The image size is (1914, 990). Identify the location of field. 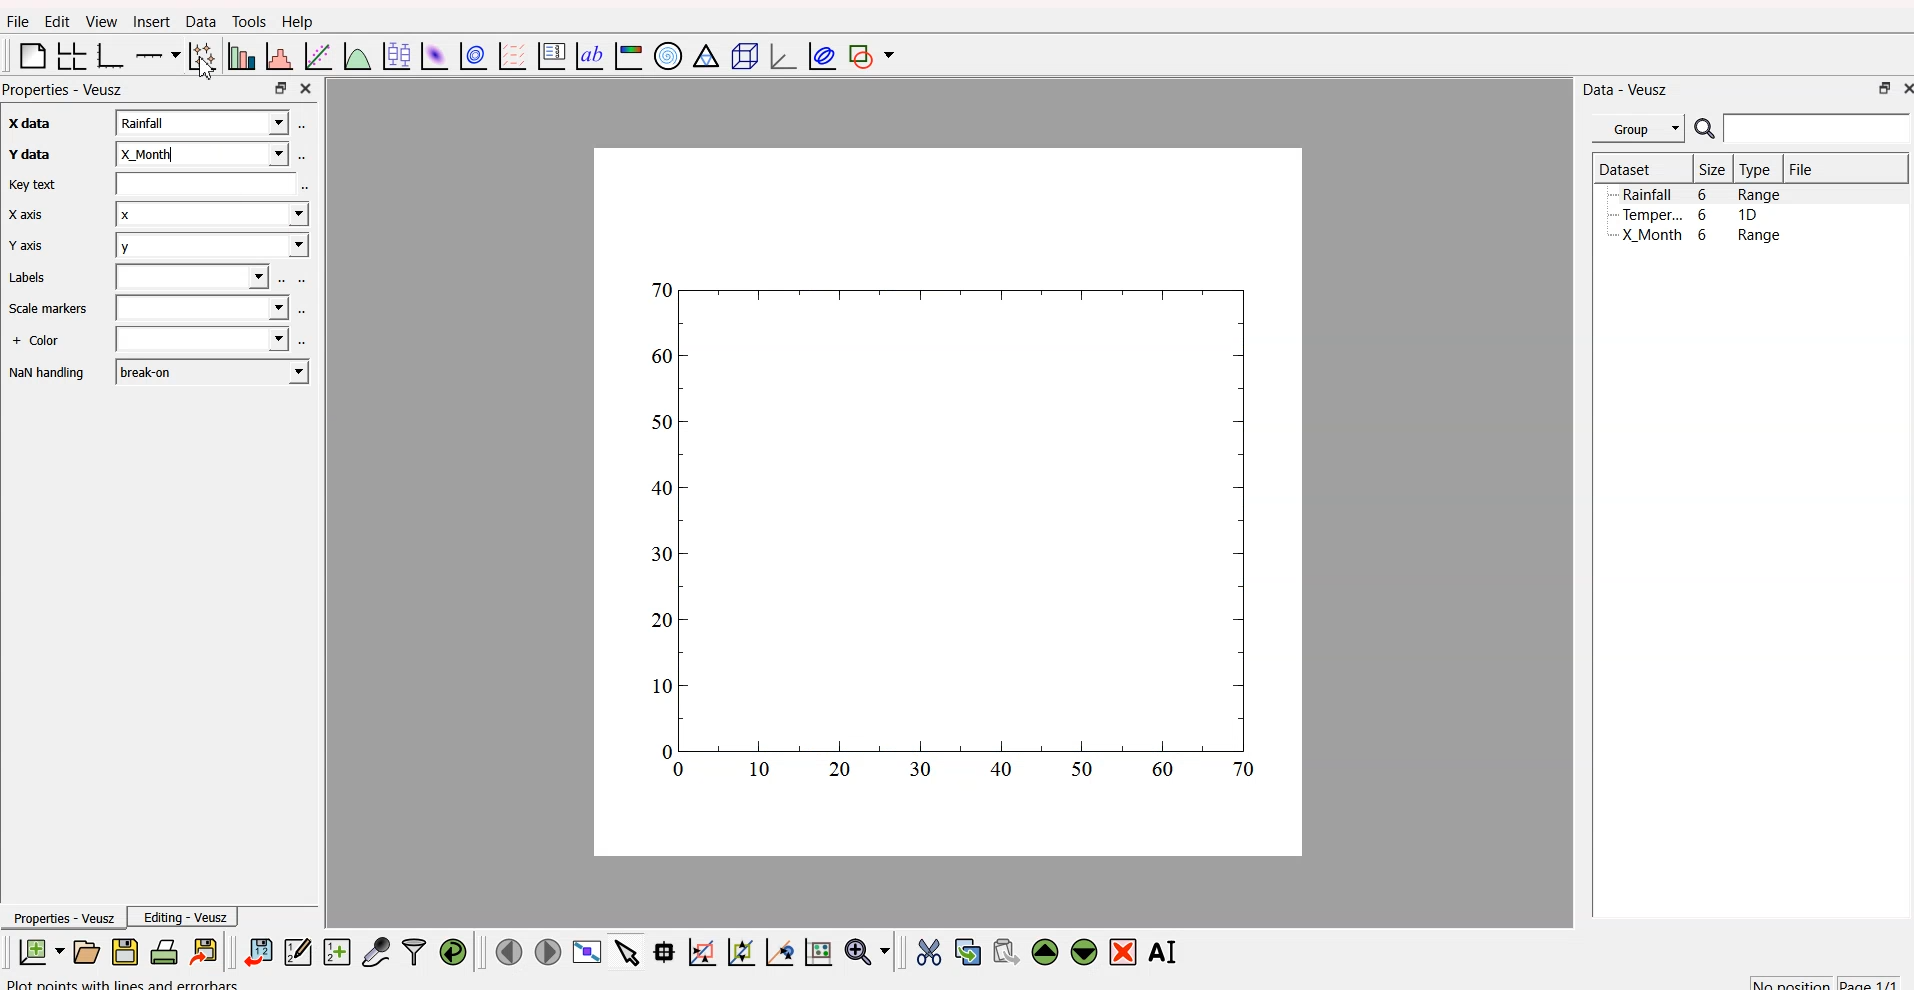
(195, 278).